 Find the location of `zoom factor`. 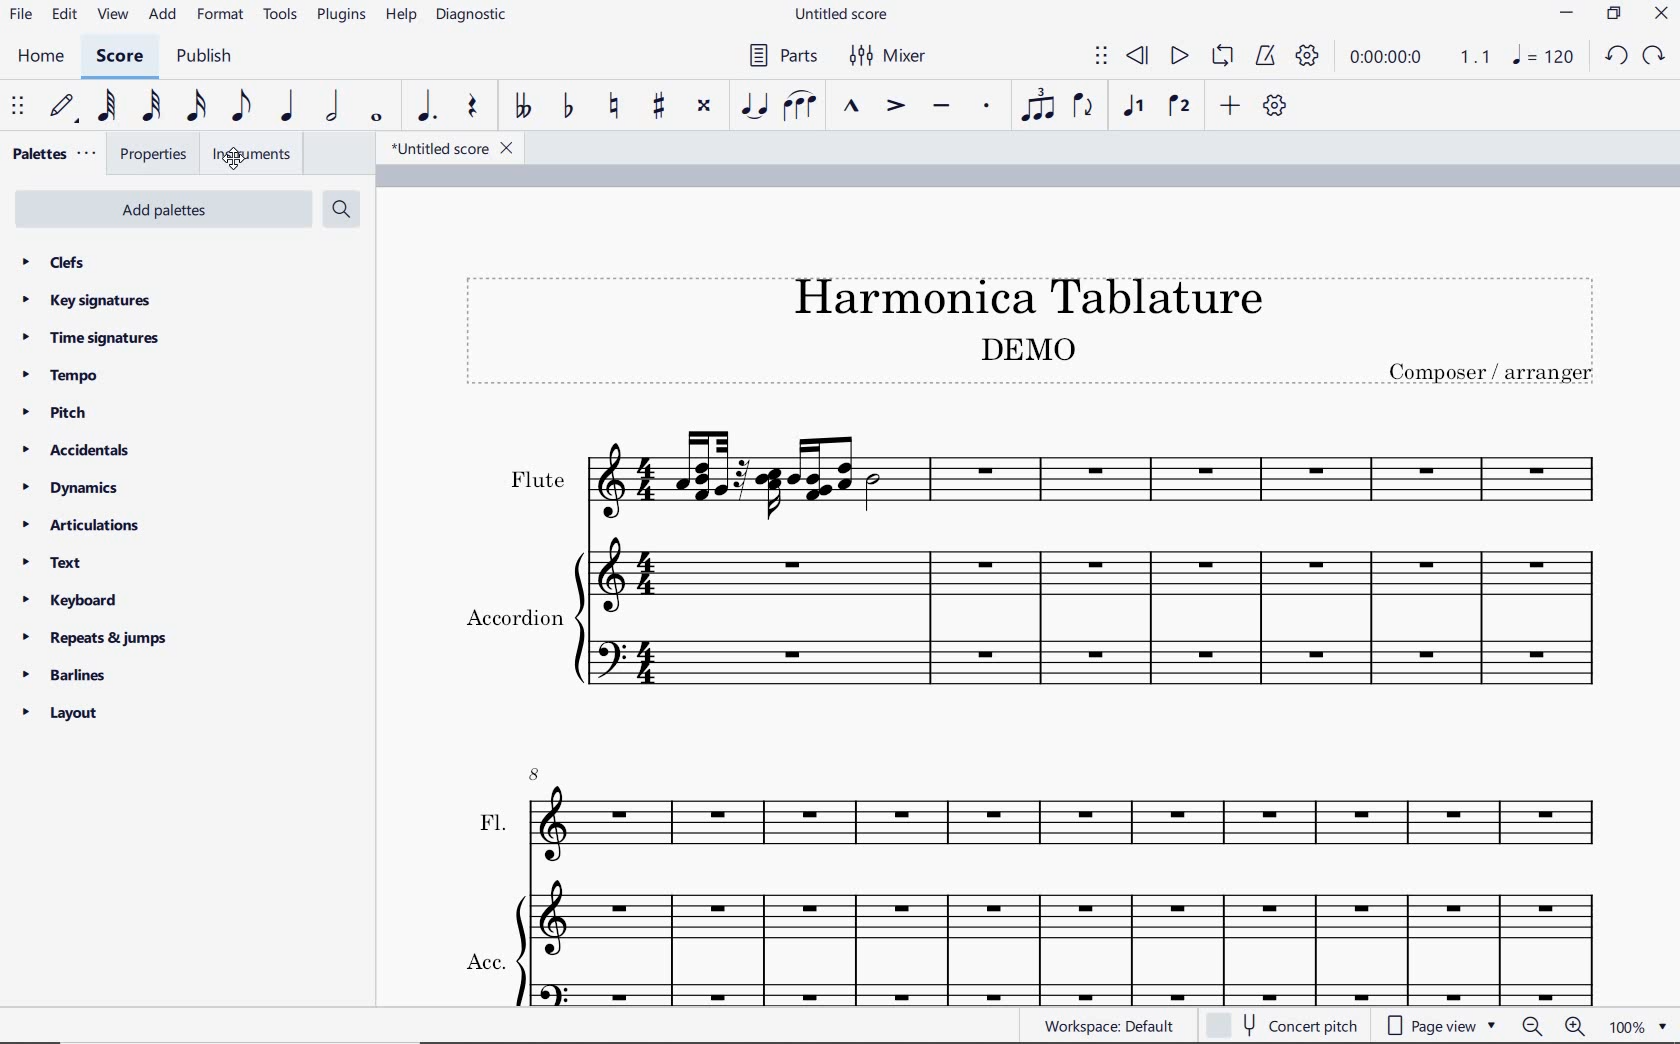

zoom factor is located at coordinates (1639, 1026).